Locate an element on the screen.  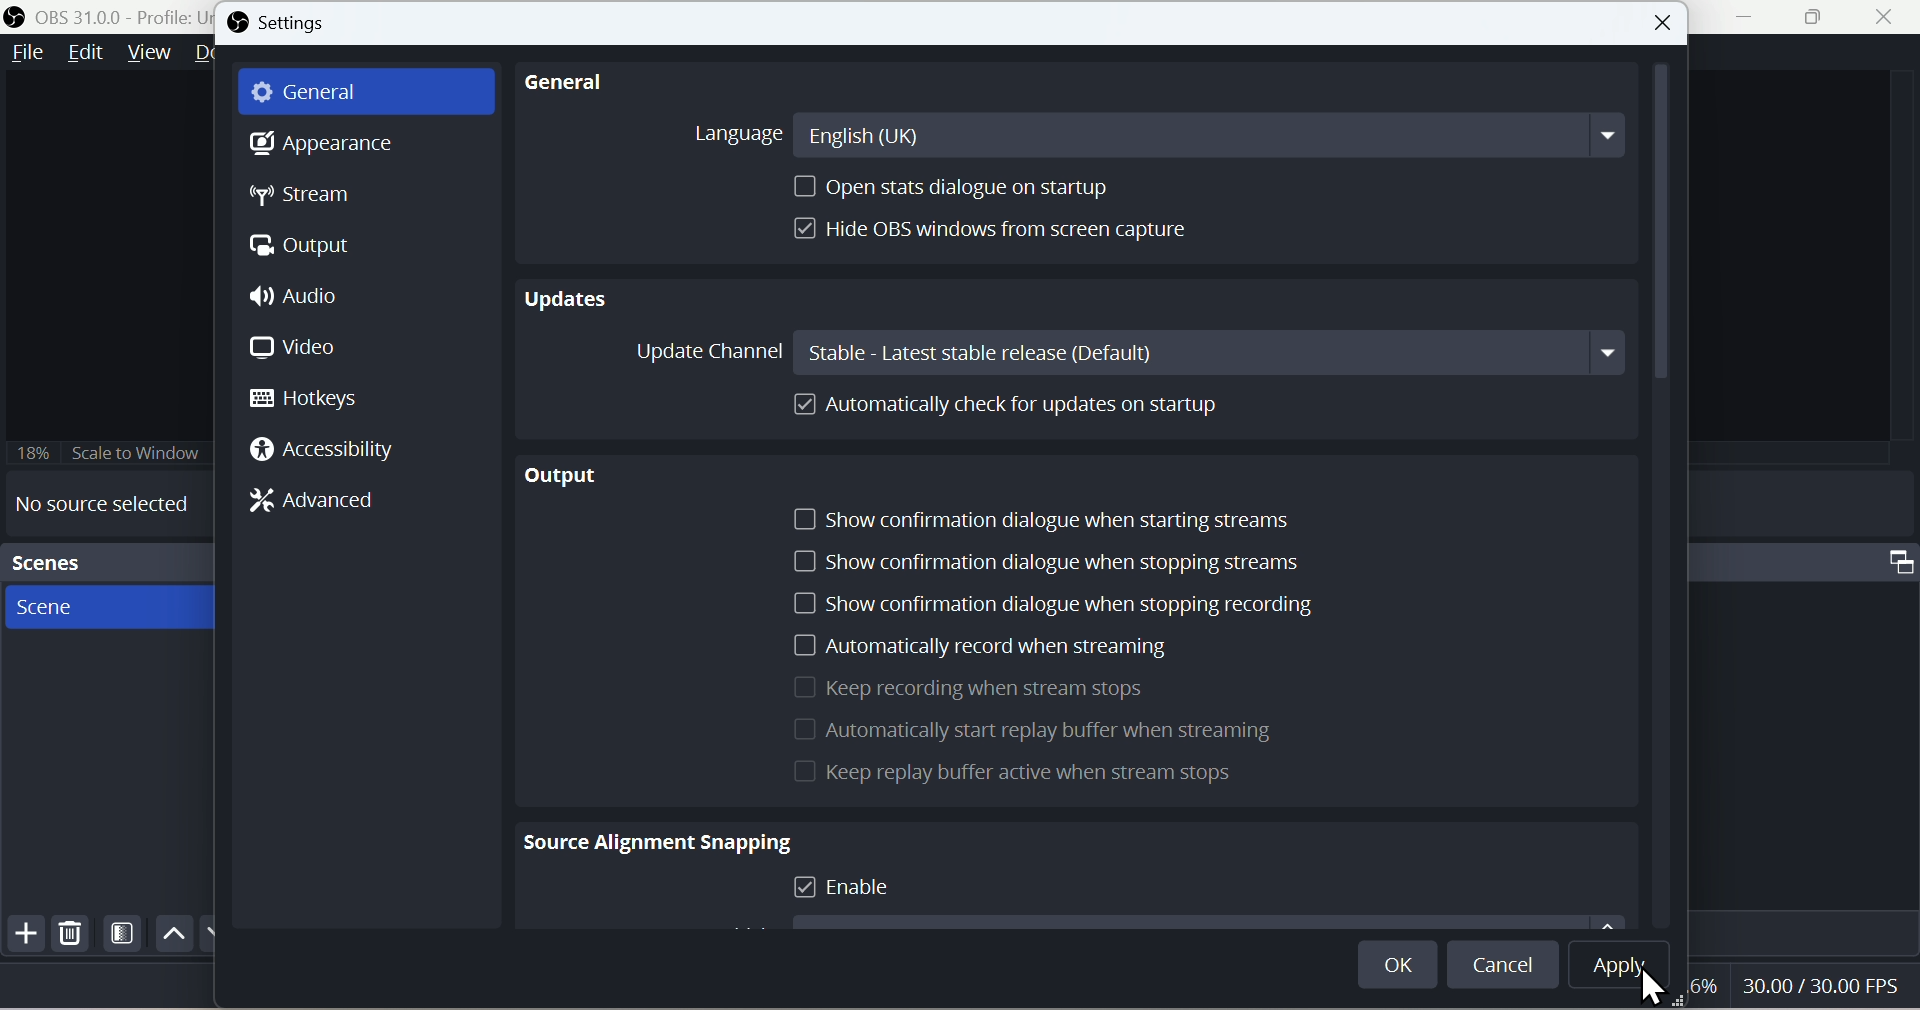
Updates is located at coordinates (570, 305).